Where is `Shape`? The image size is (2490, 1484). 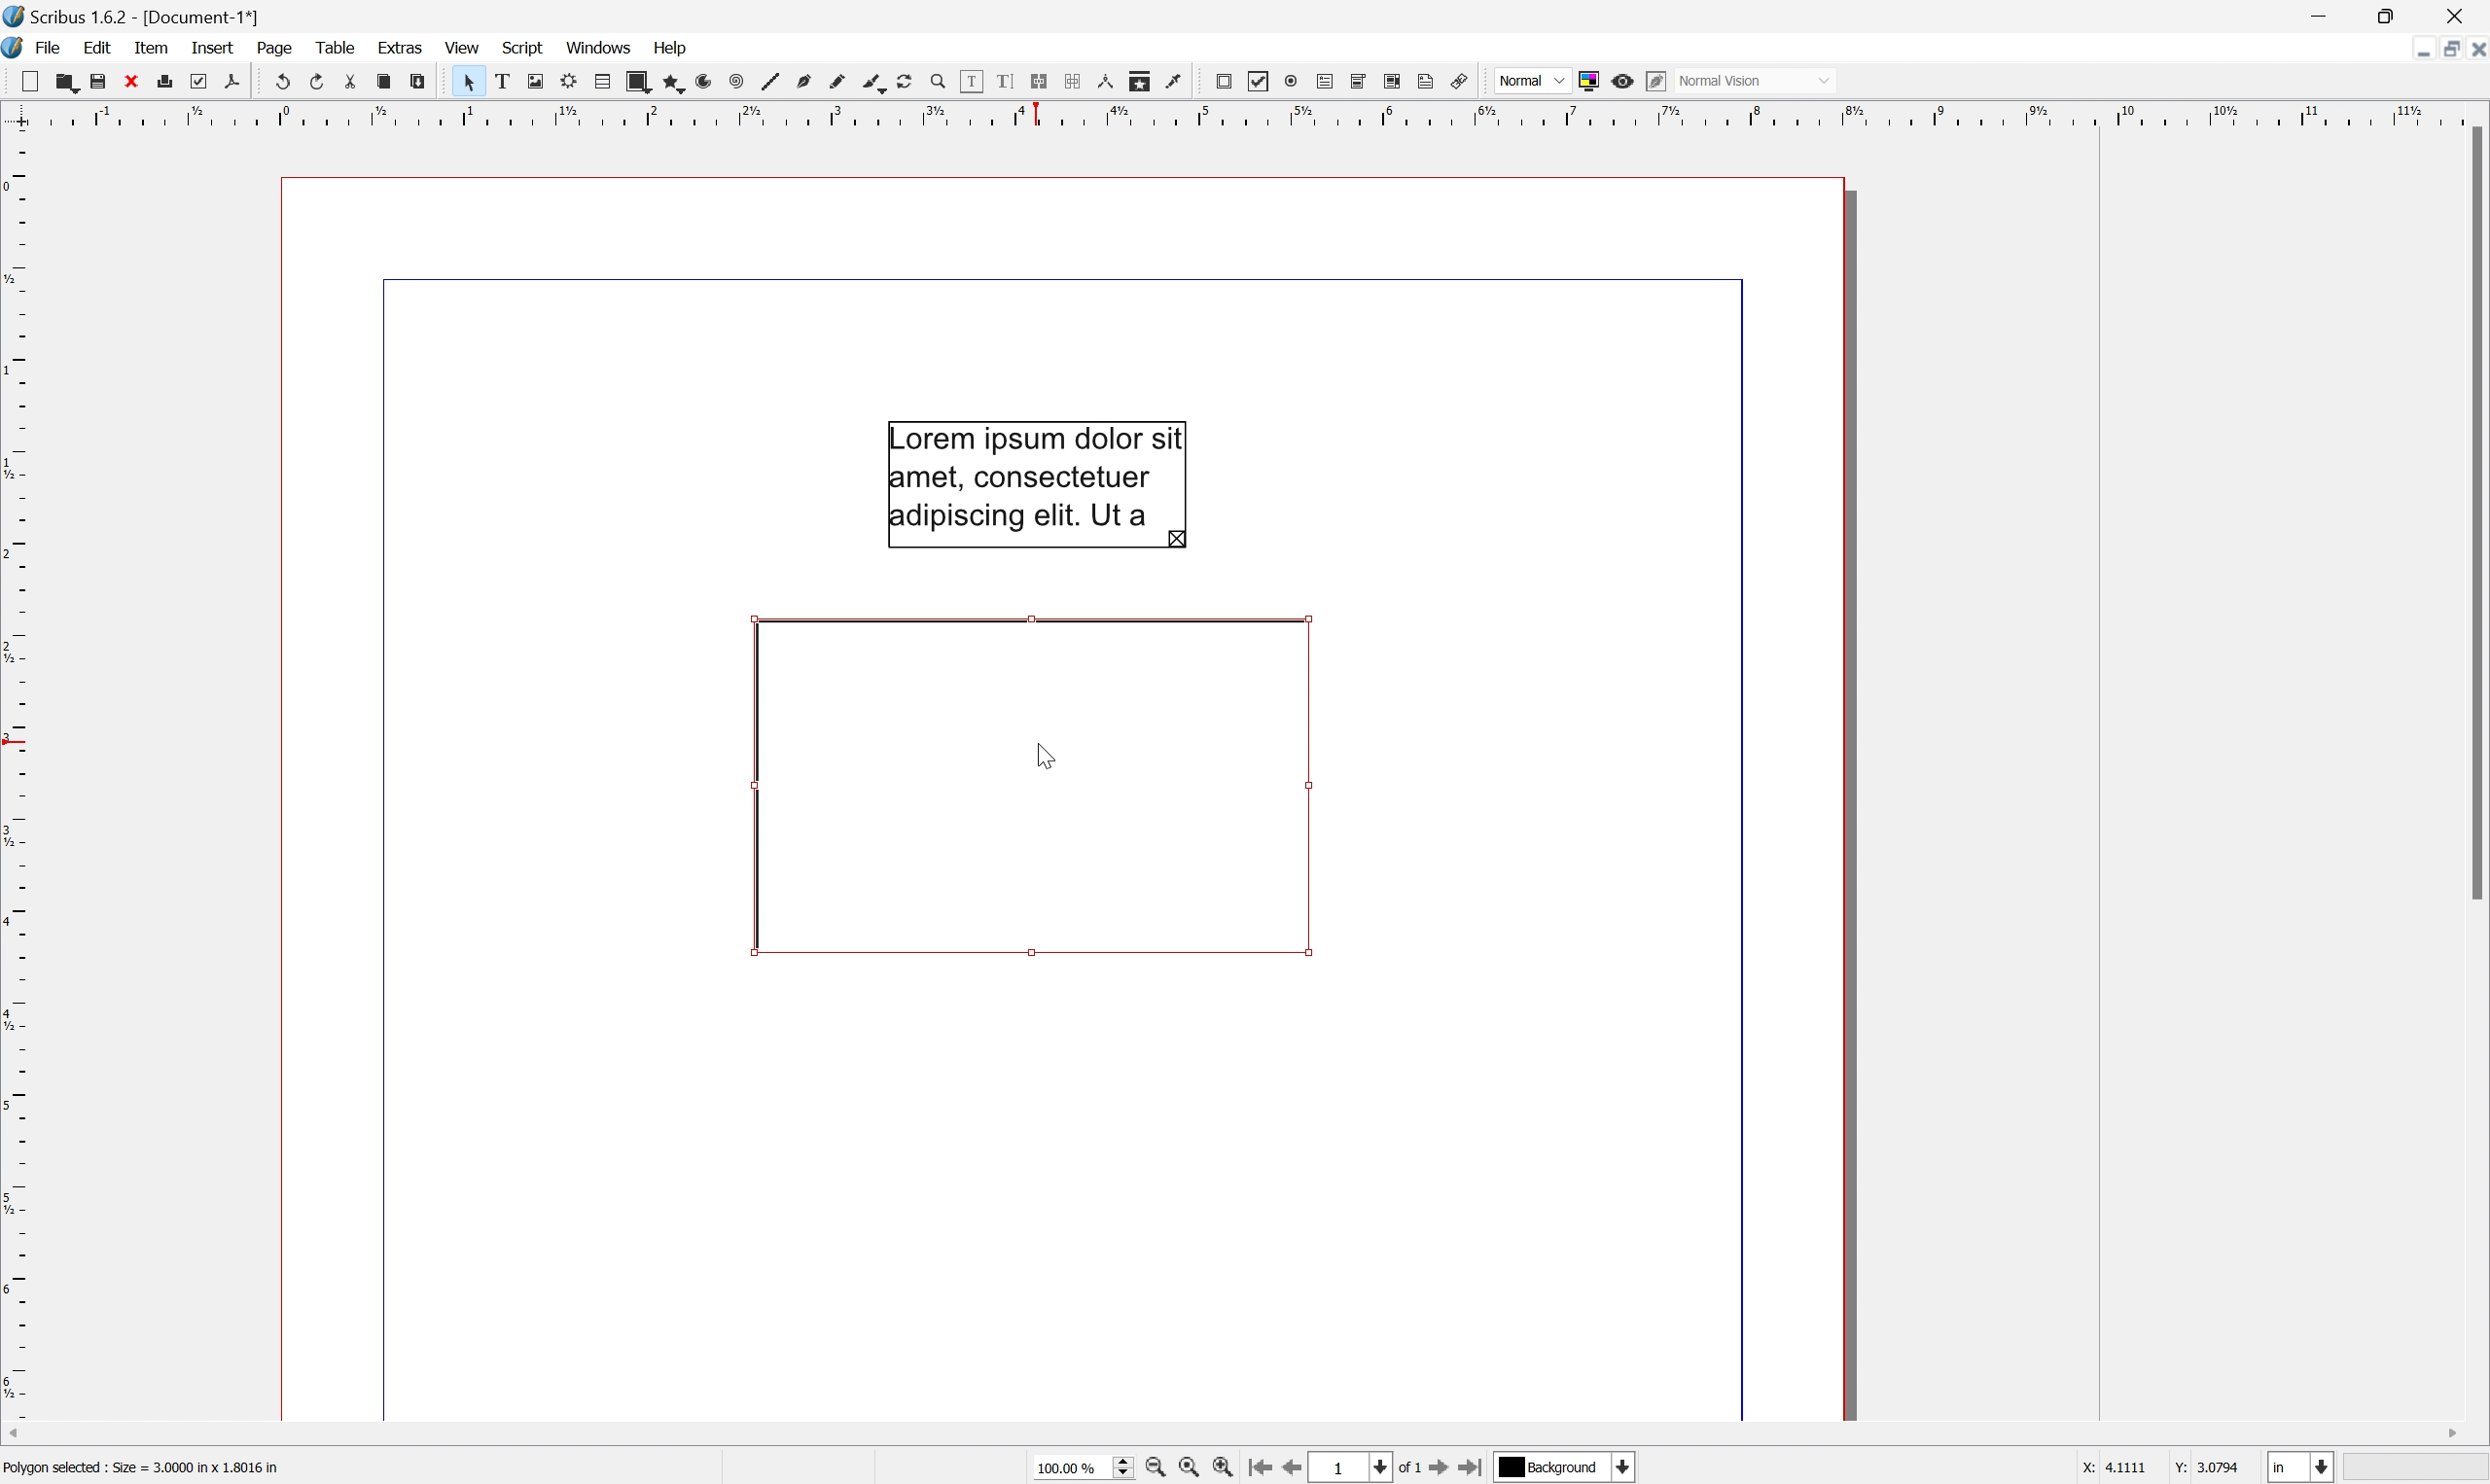
Shape is located at coordinates (638, 78).